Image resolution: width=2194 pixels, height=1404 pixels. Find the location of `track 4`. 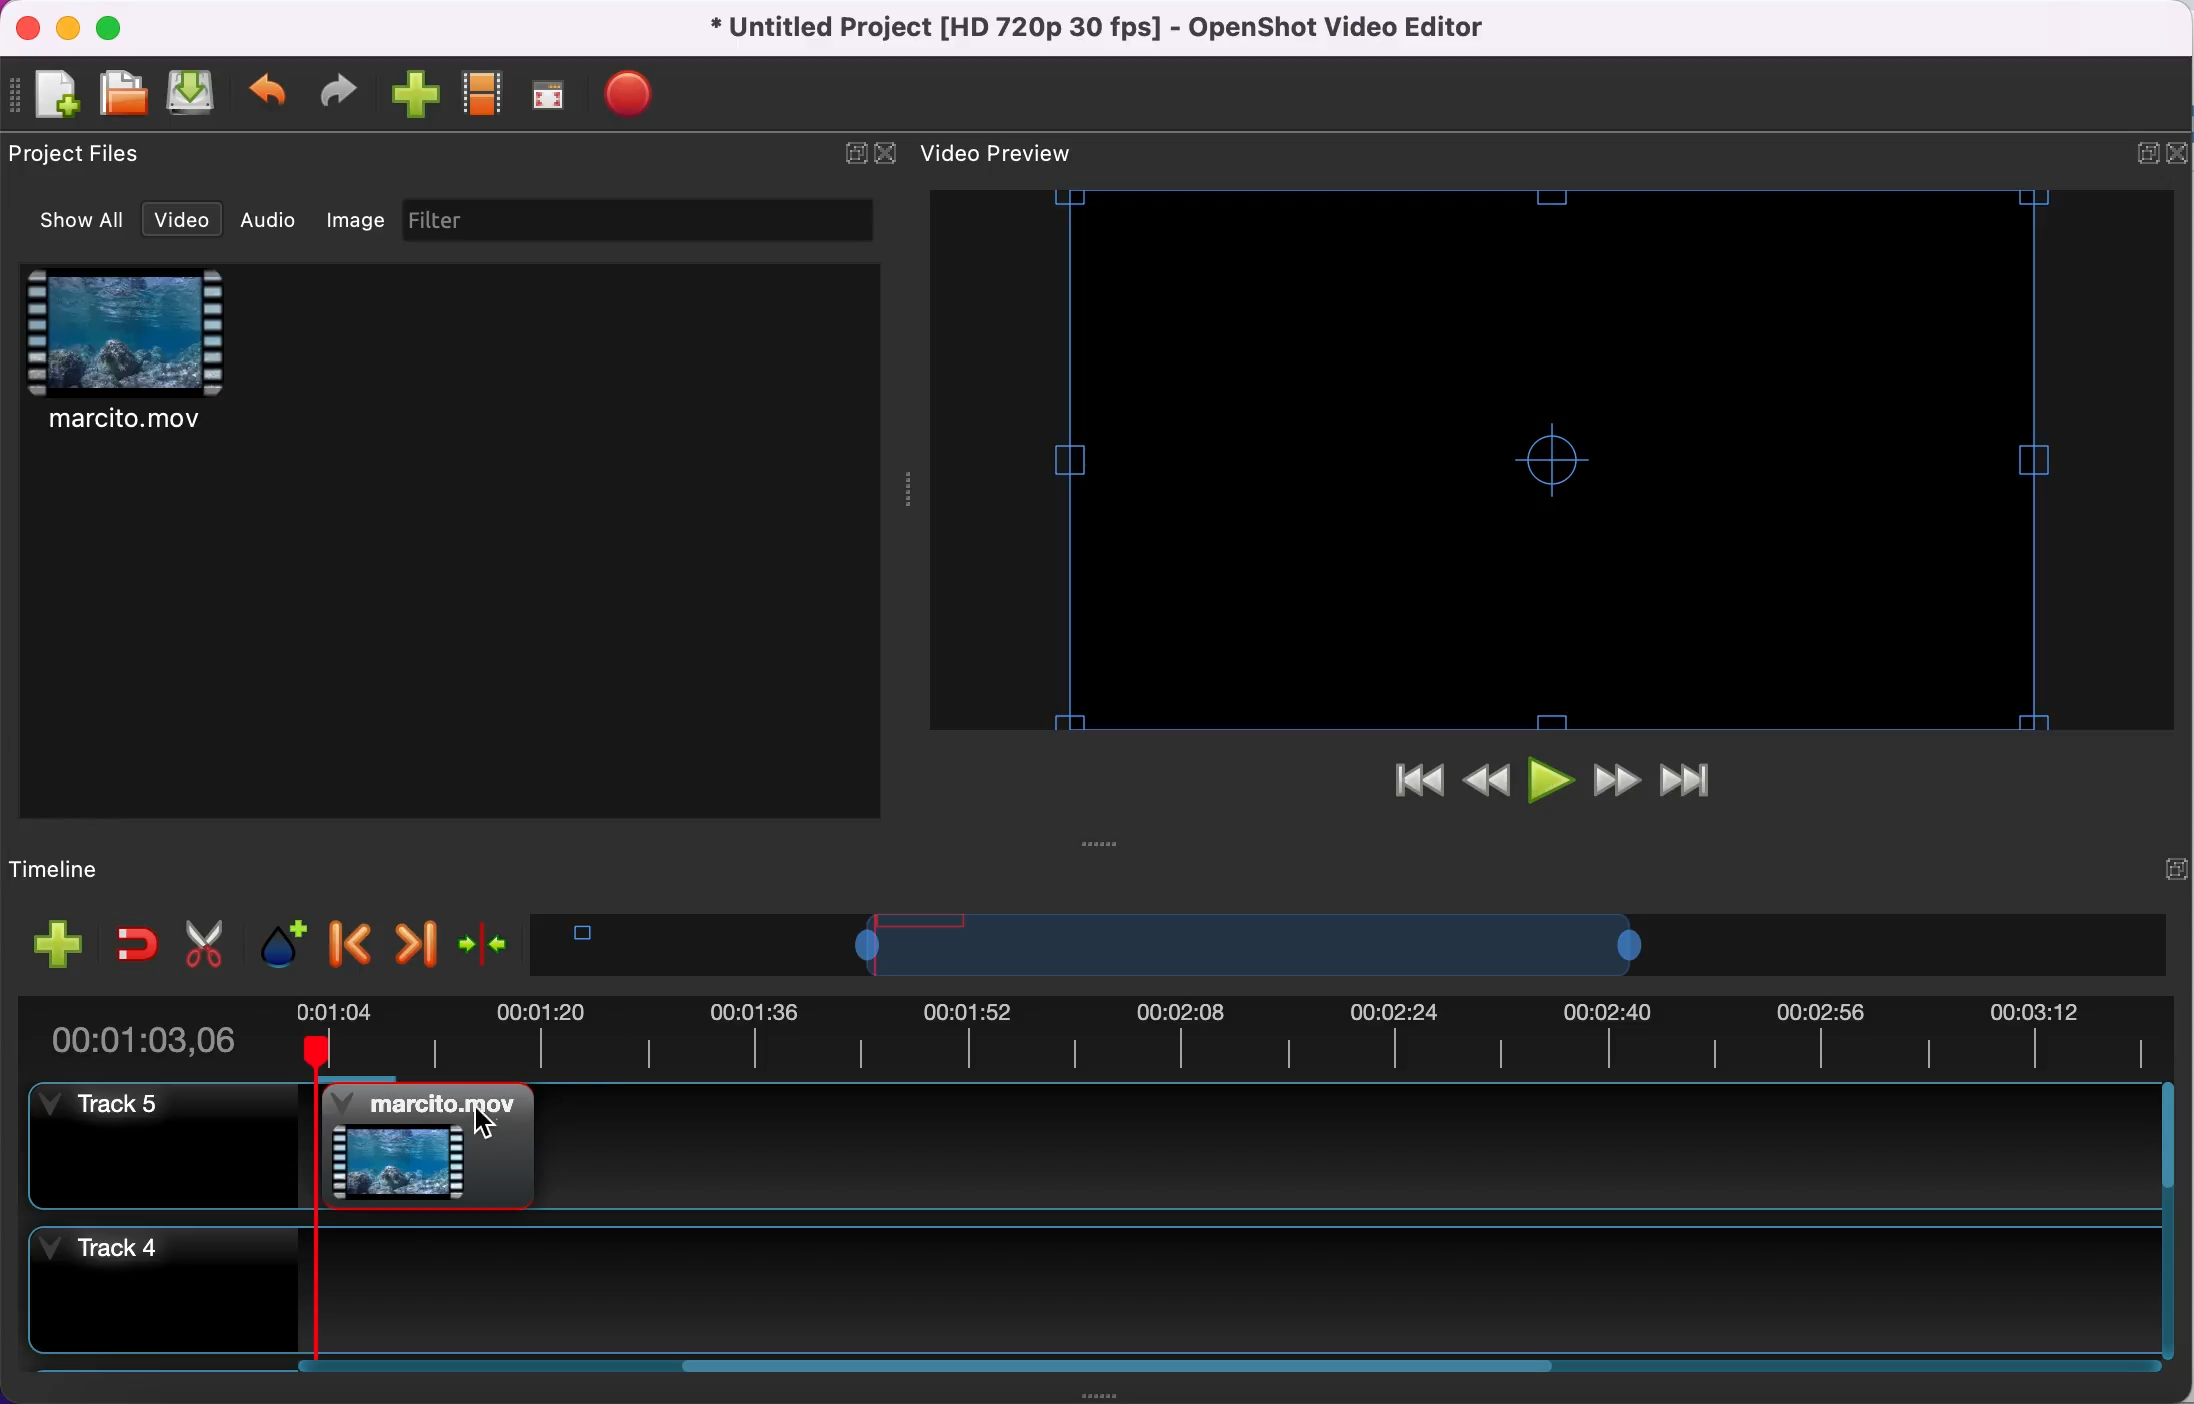

track 4 is located at coordinates (138, 1285).